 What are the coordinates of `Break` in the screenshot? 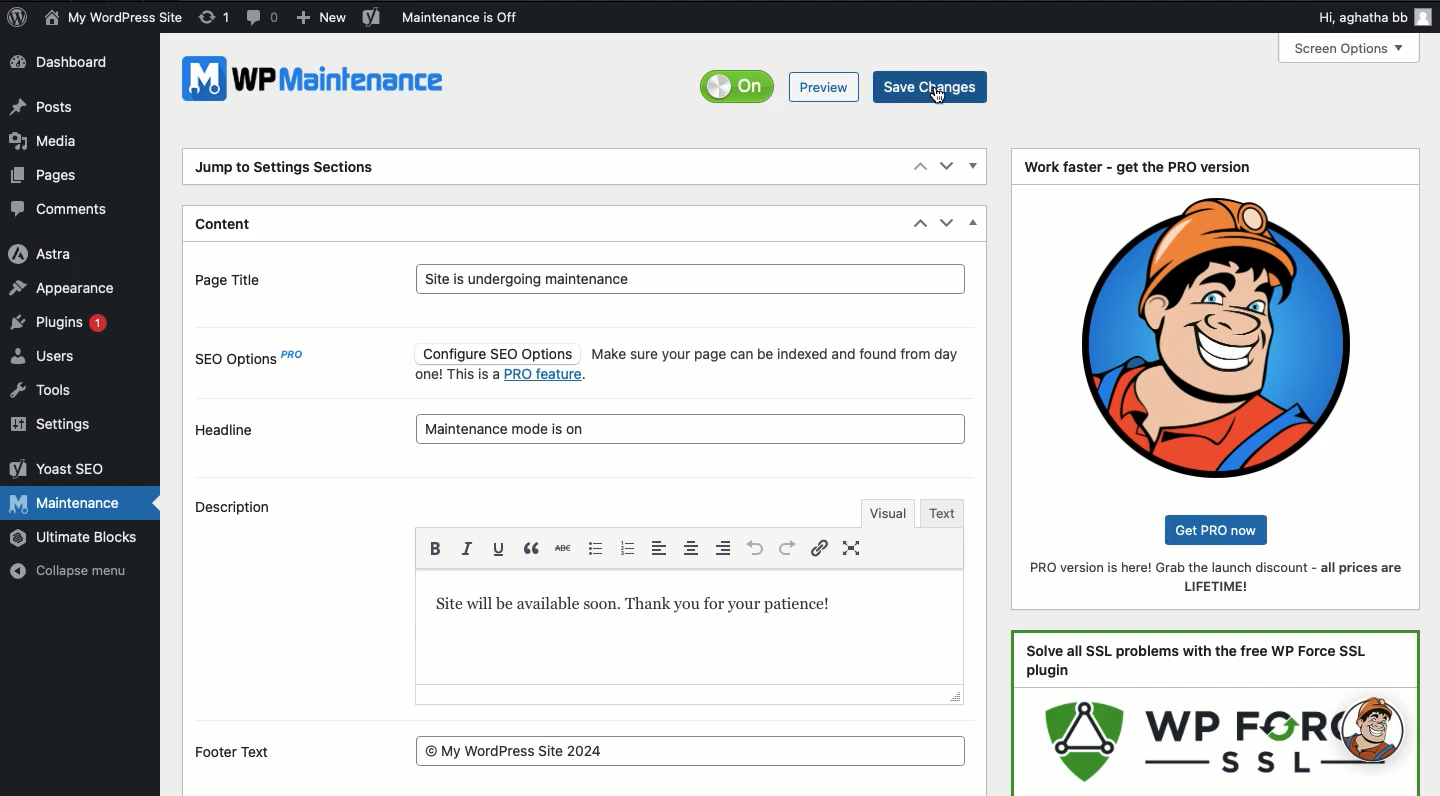 It's located at (533, 547).